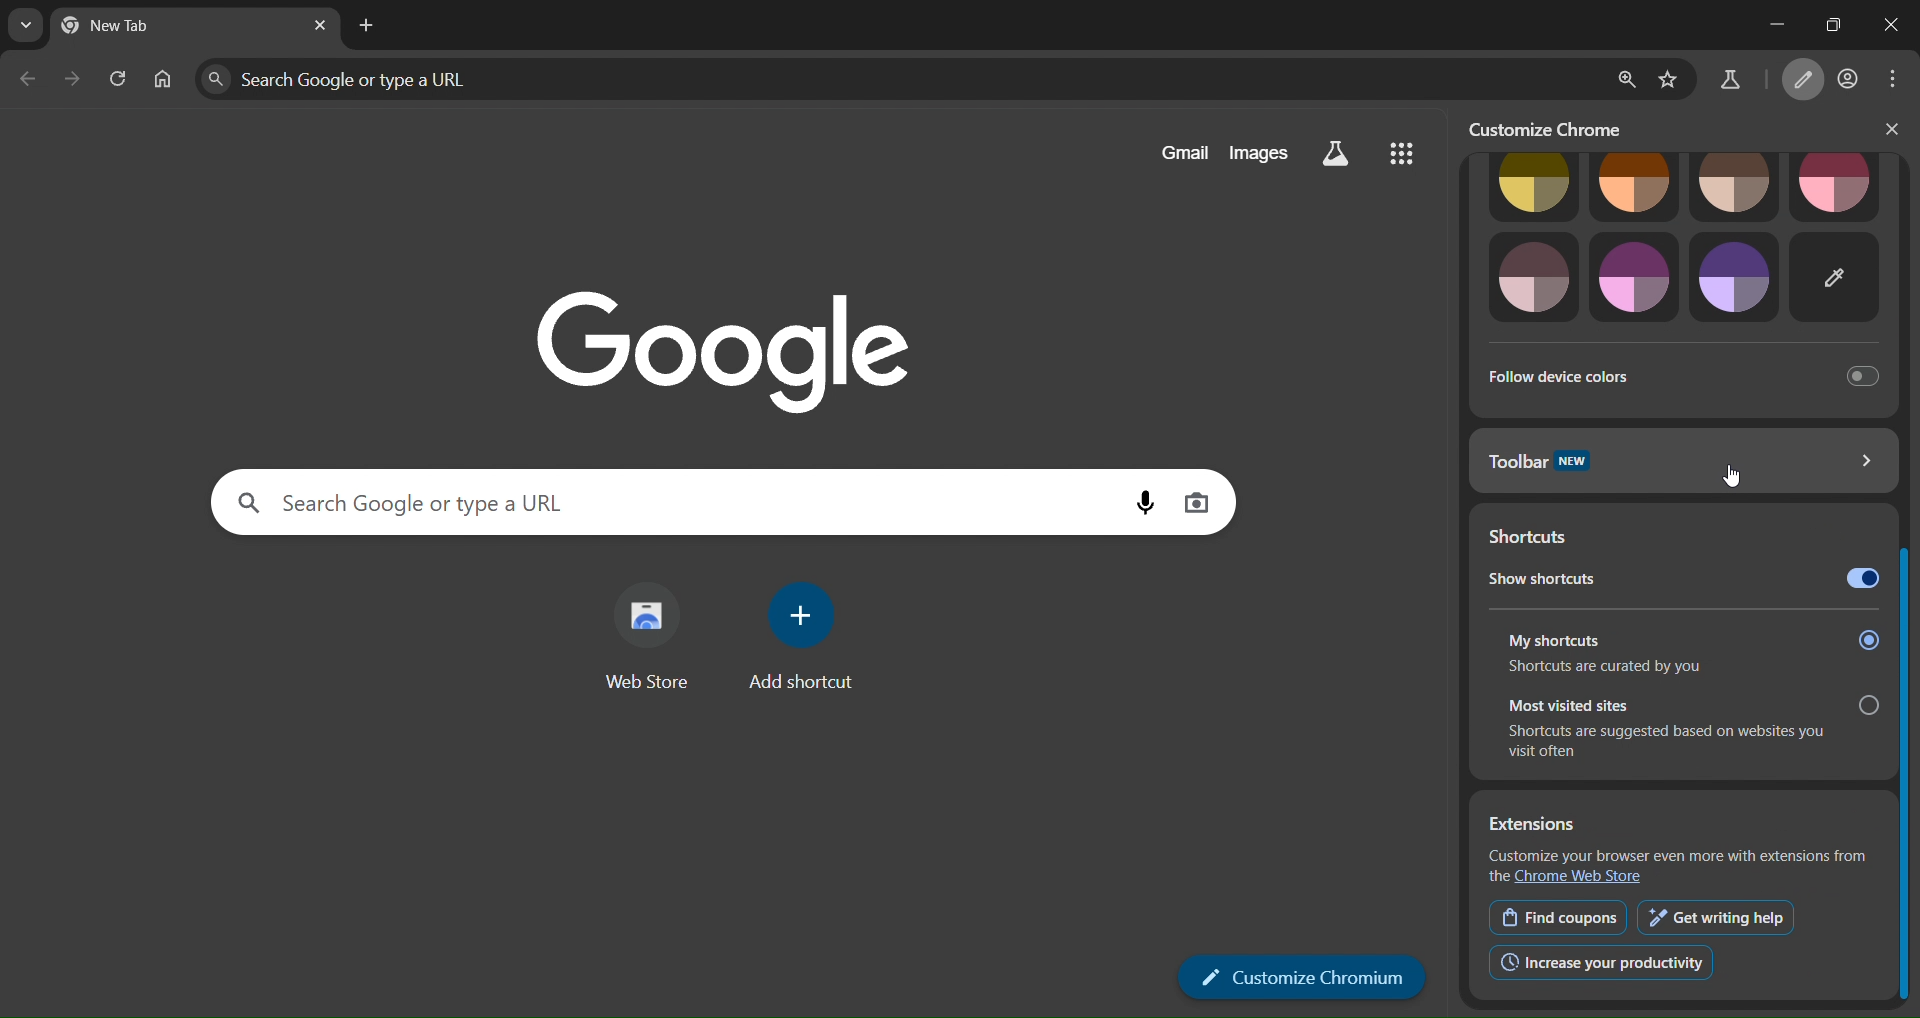  I want to click on voice search, so click(1146, 502).